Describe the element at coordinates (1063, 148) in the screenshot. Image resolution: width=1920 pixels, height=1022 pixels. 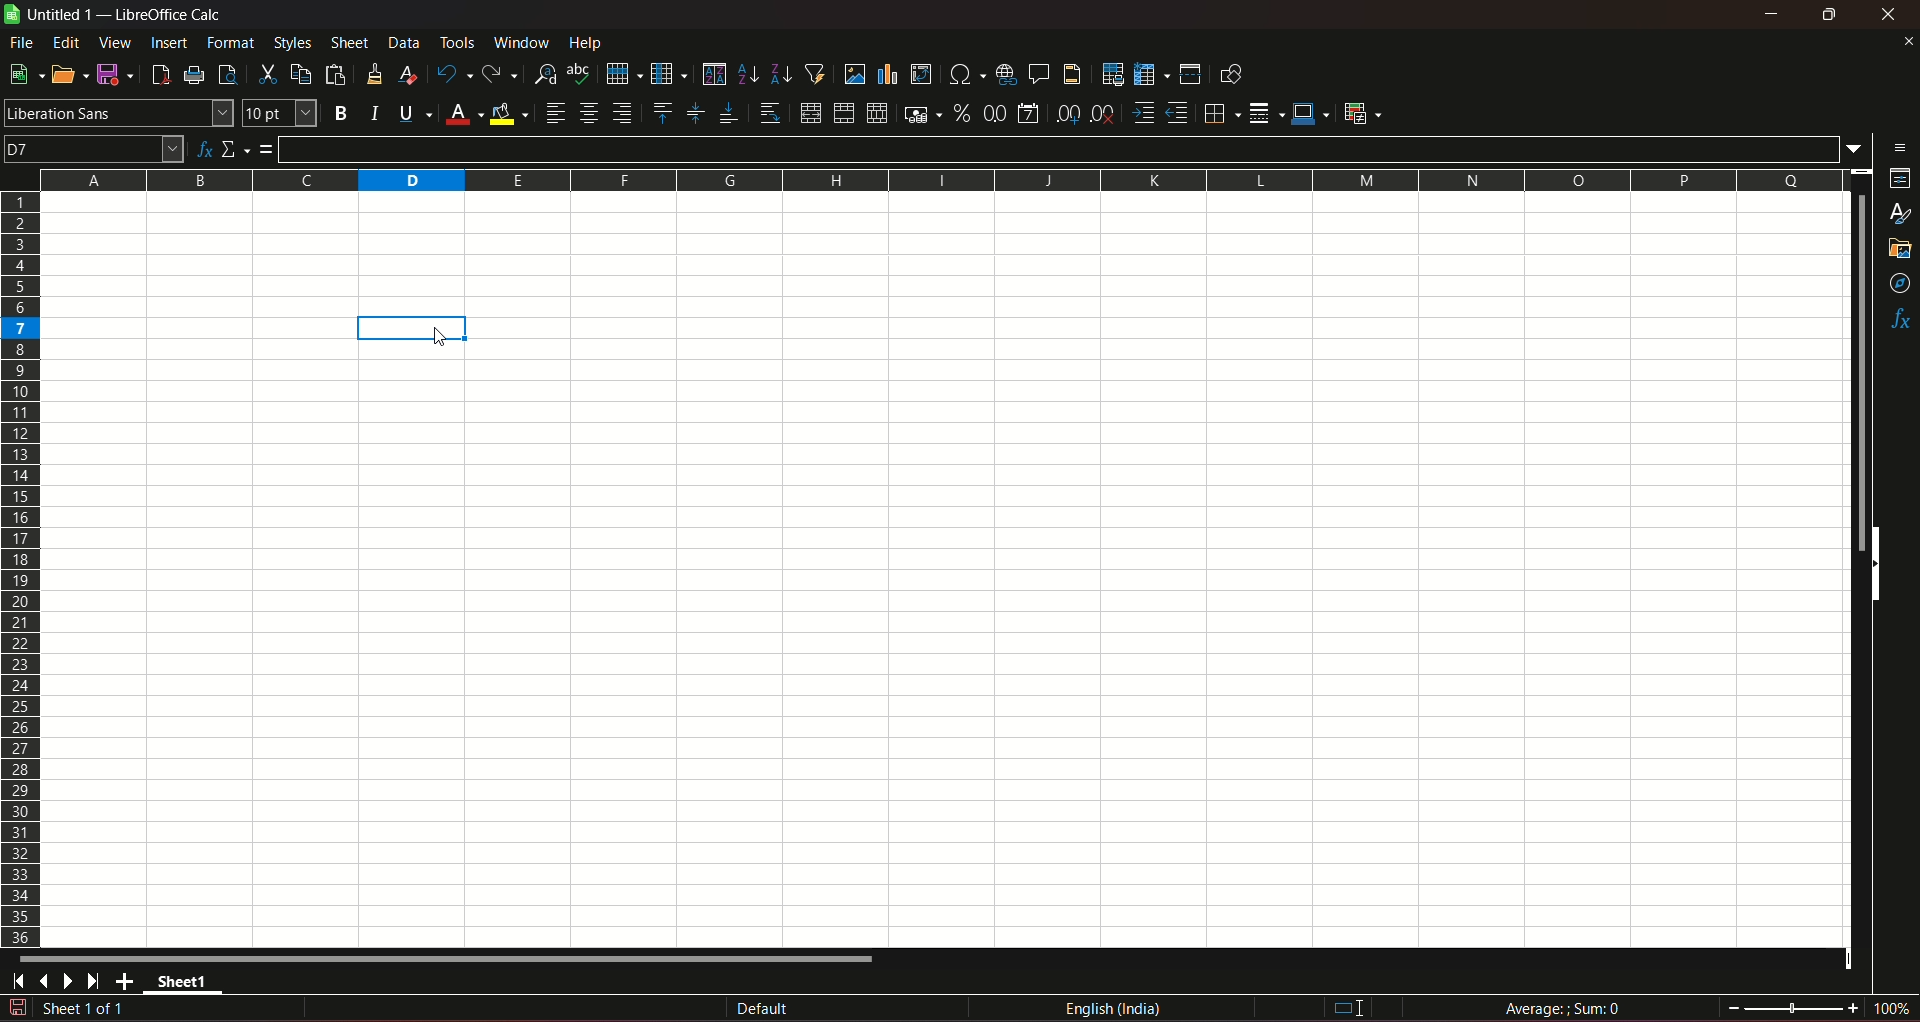
I see `input line` at that location.